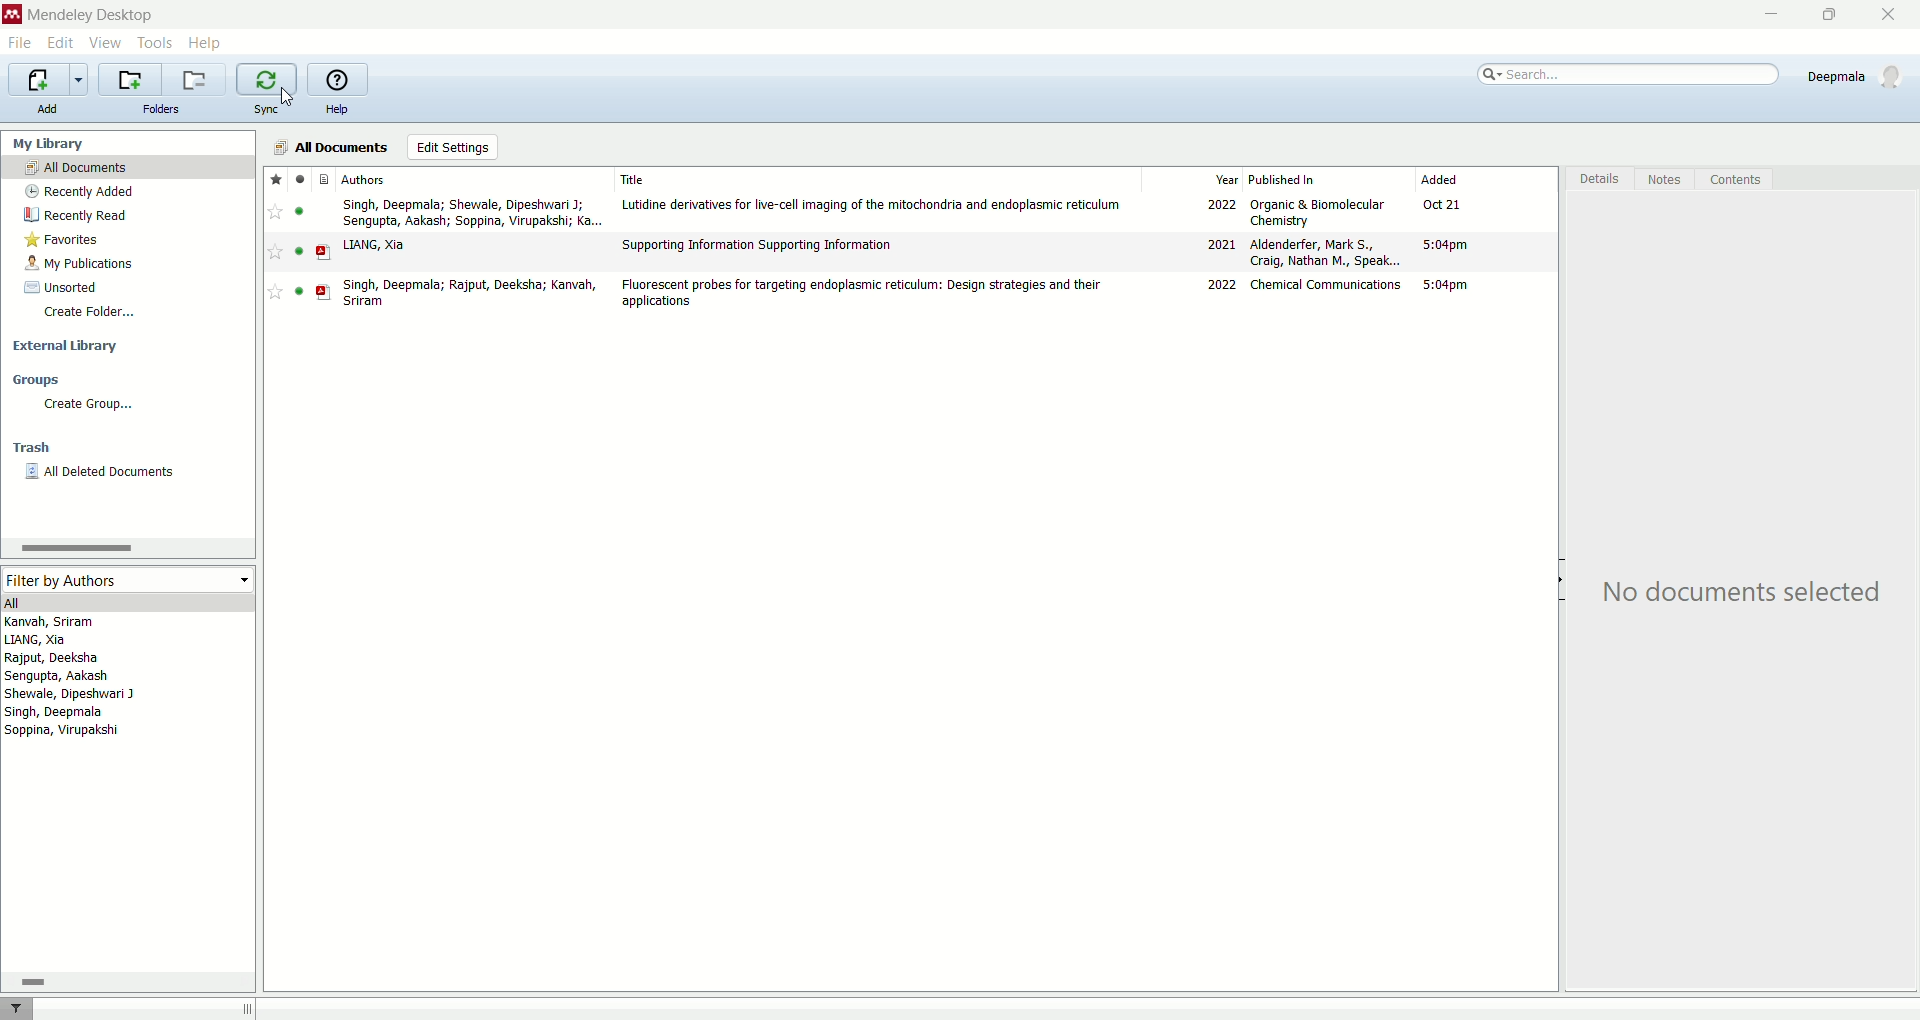  Describe the element at coordinates (1220, 205) in the screenshot. I see `2022` at that location.